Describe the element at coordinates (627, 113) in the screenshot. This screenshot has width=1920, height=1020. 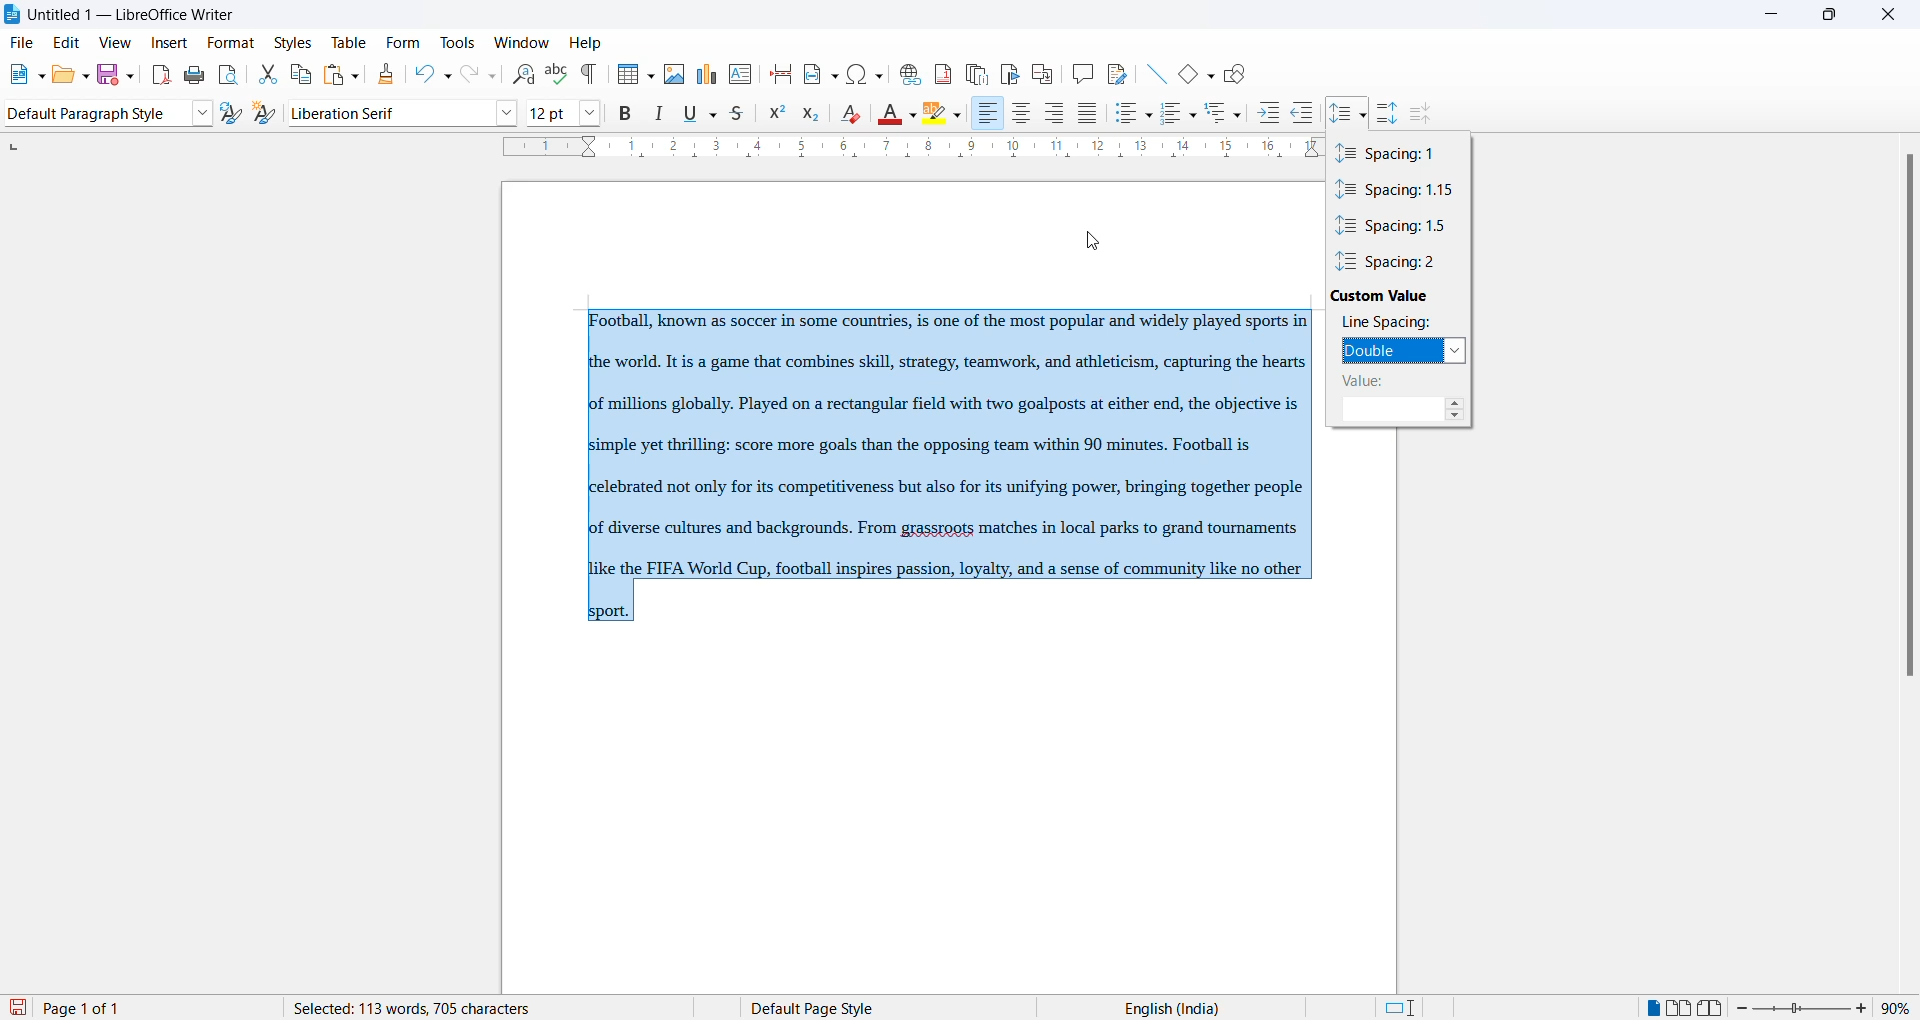
I see `bold` at that location.